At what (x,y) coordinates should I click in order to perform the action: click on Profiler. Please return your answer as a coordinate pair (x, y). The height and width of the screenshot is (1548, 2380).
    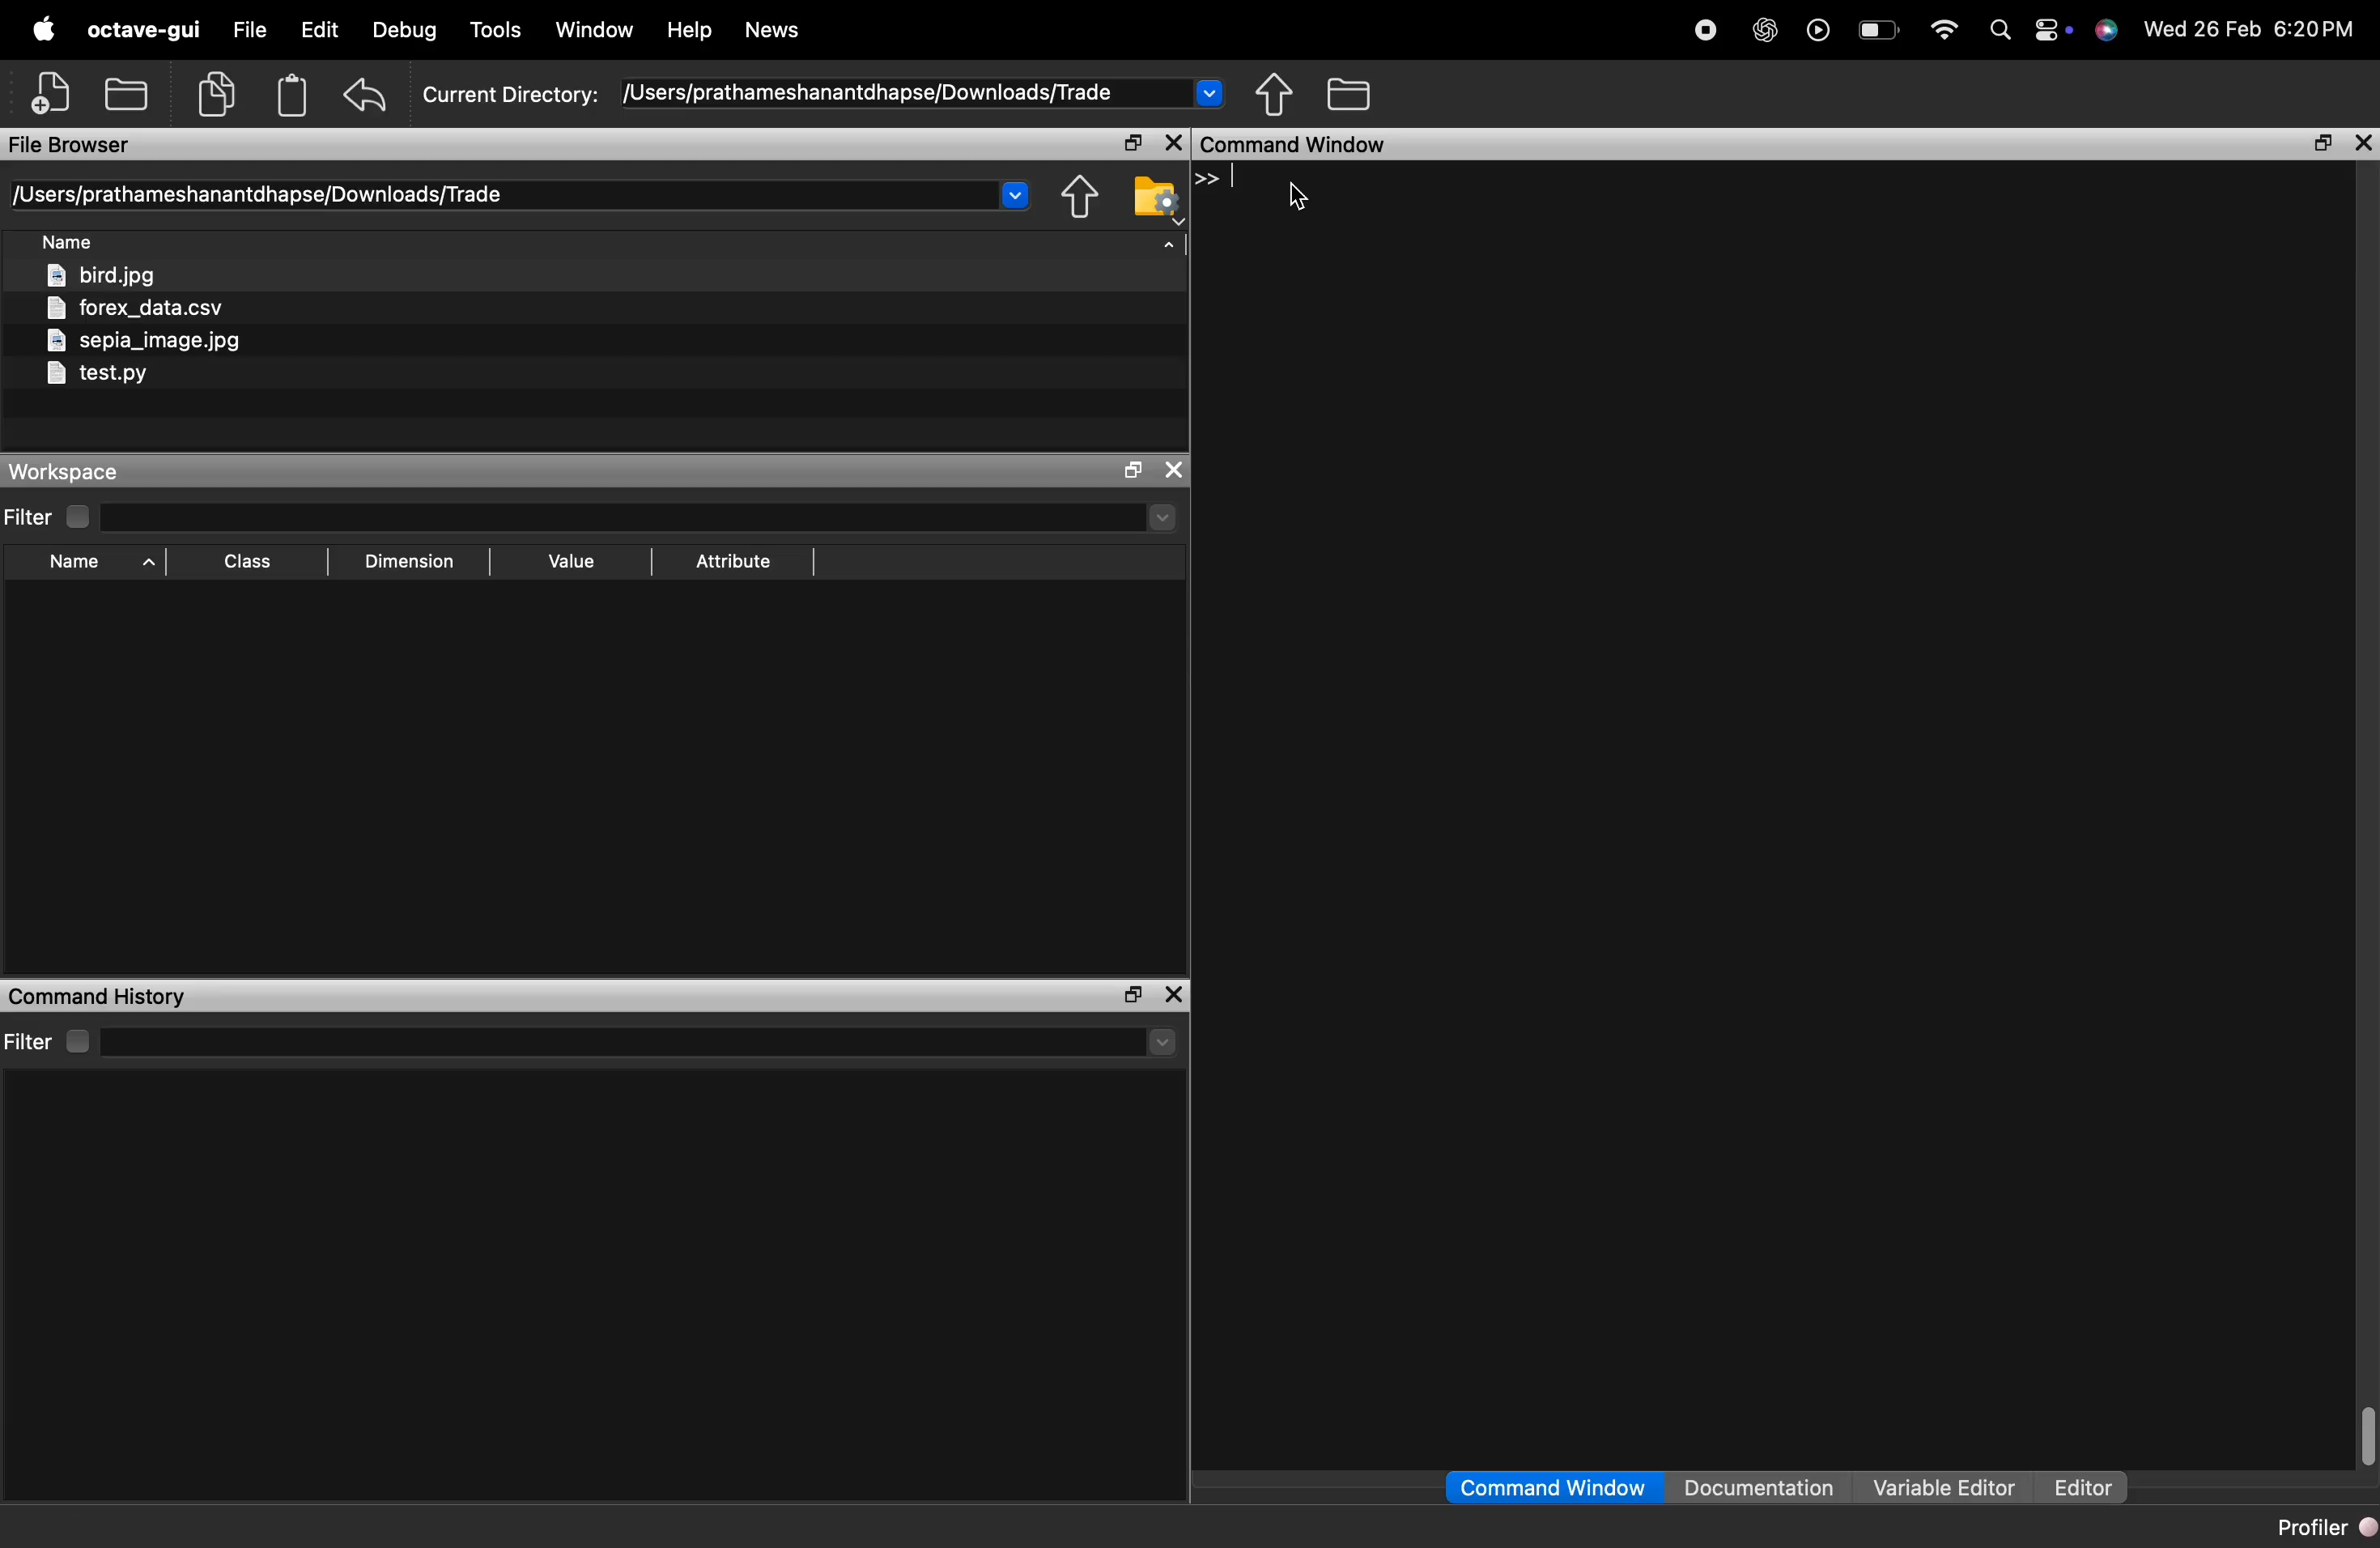
    Looking at the image, I should click on (2324, 1526).